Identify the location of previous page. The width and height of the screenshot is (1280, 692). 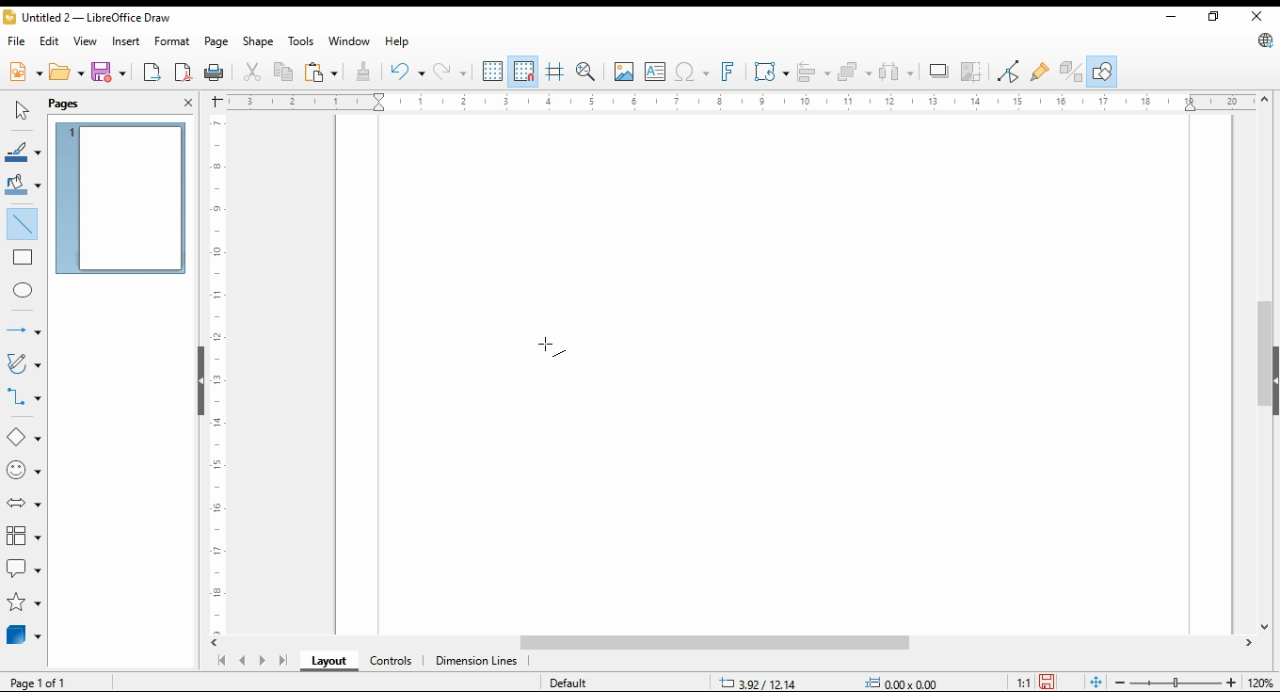
(243, 662).